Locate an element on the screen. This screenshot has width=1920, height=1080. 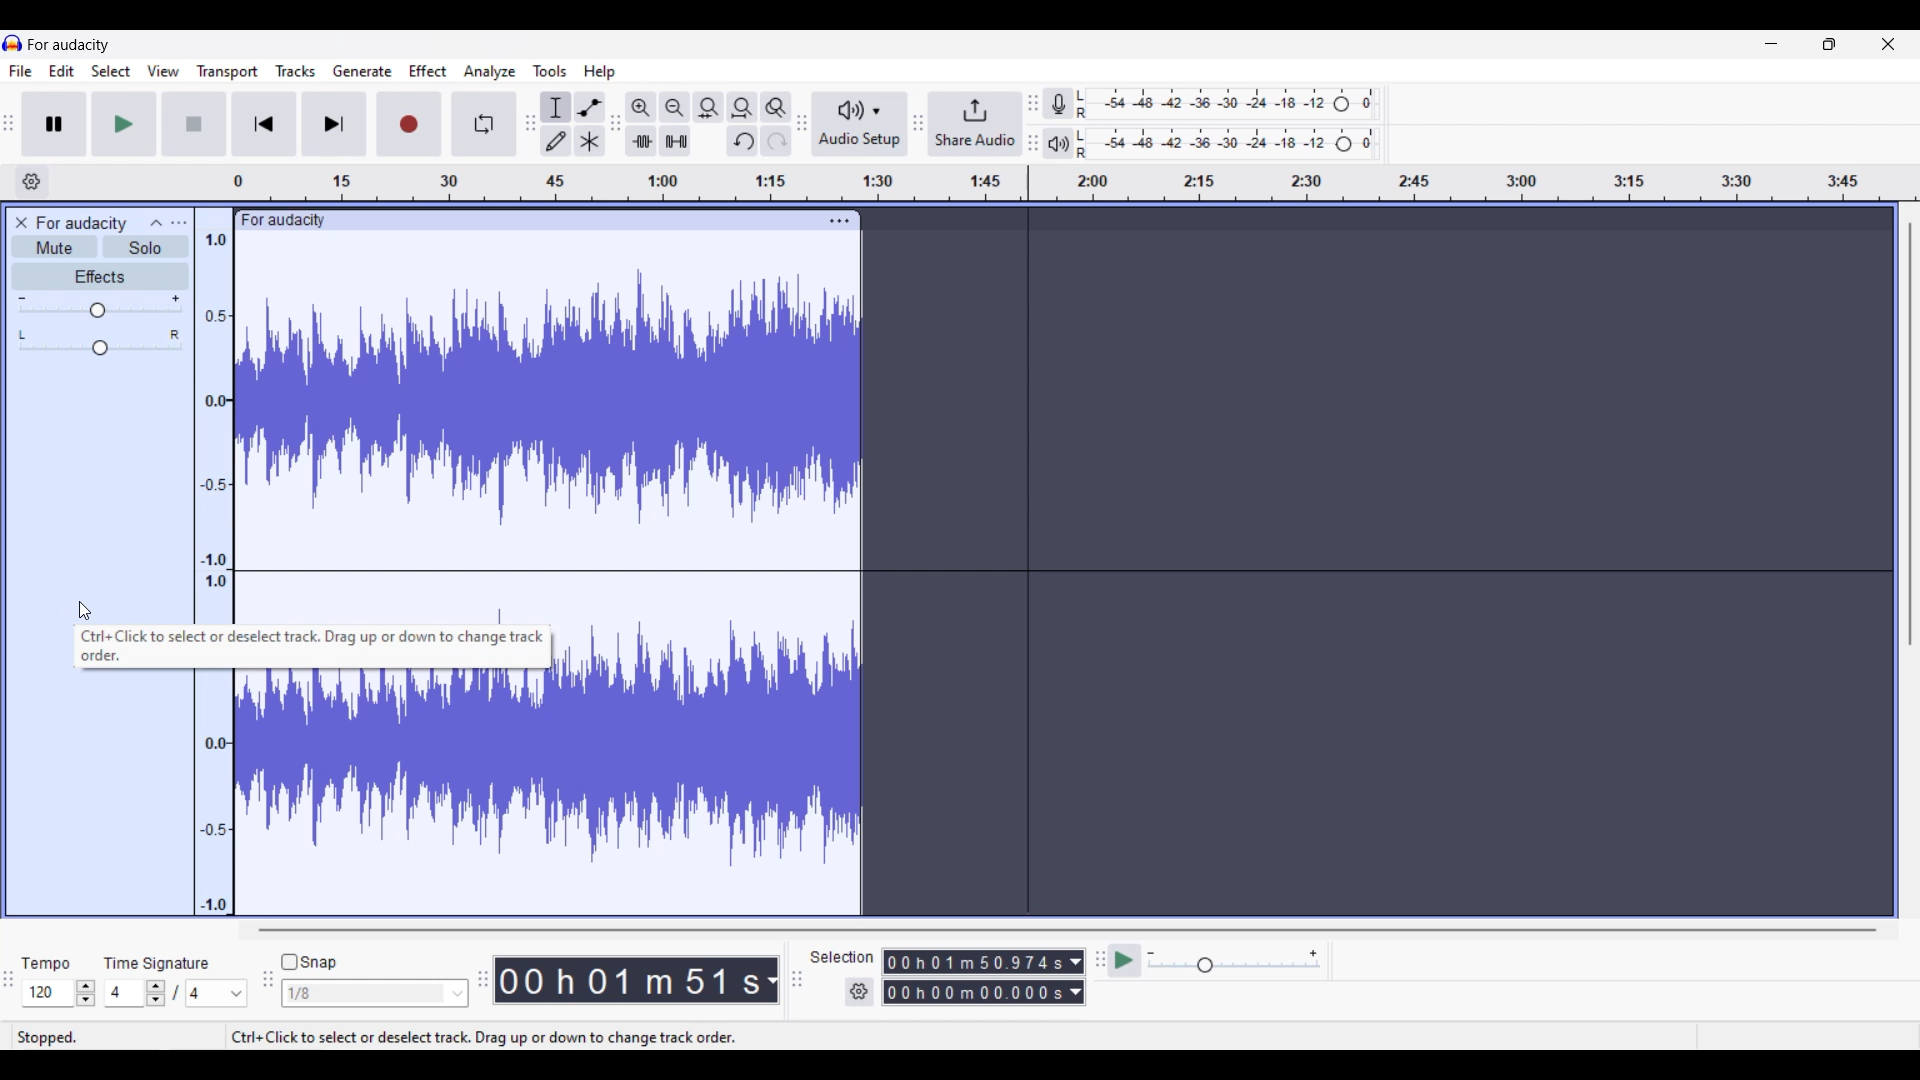
for audacity is located at coordinates (71, 45).